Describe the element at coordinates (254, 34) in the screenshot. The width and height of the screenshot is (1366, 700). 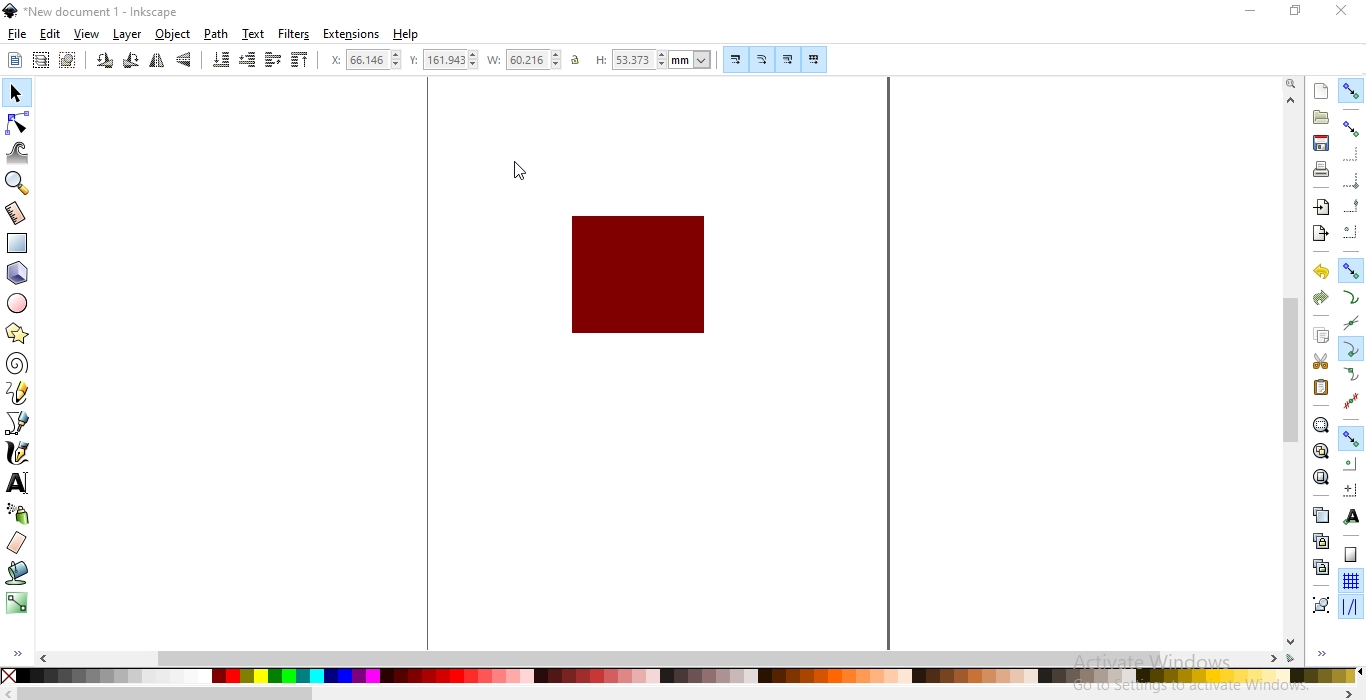
I see `text` at that location.